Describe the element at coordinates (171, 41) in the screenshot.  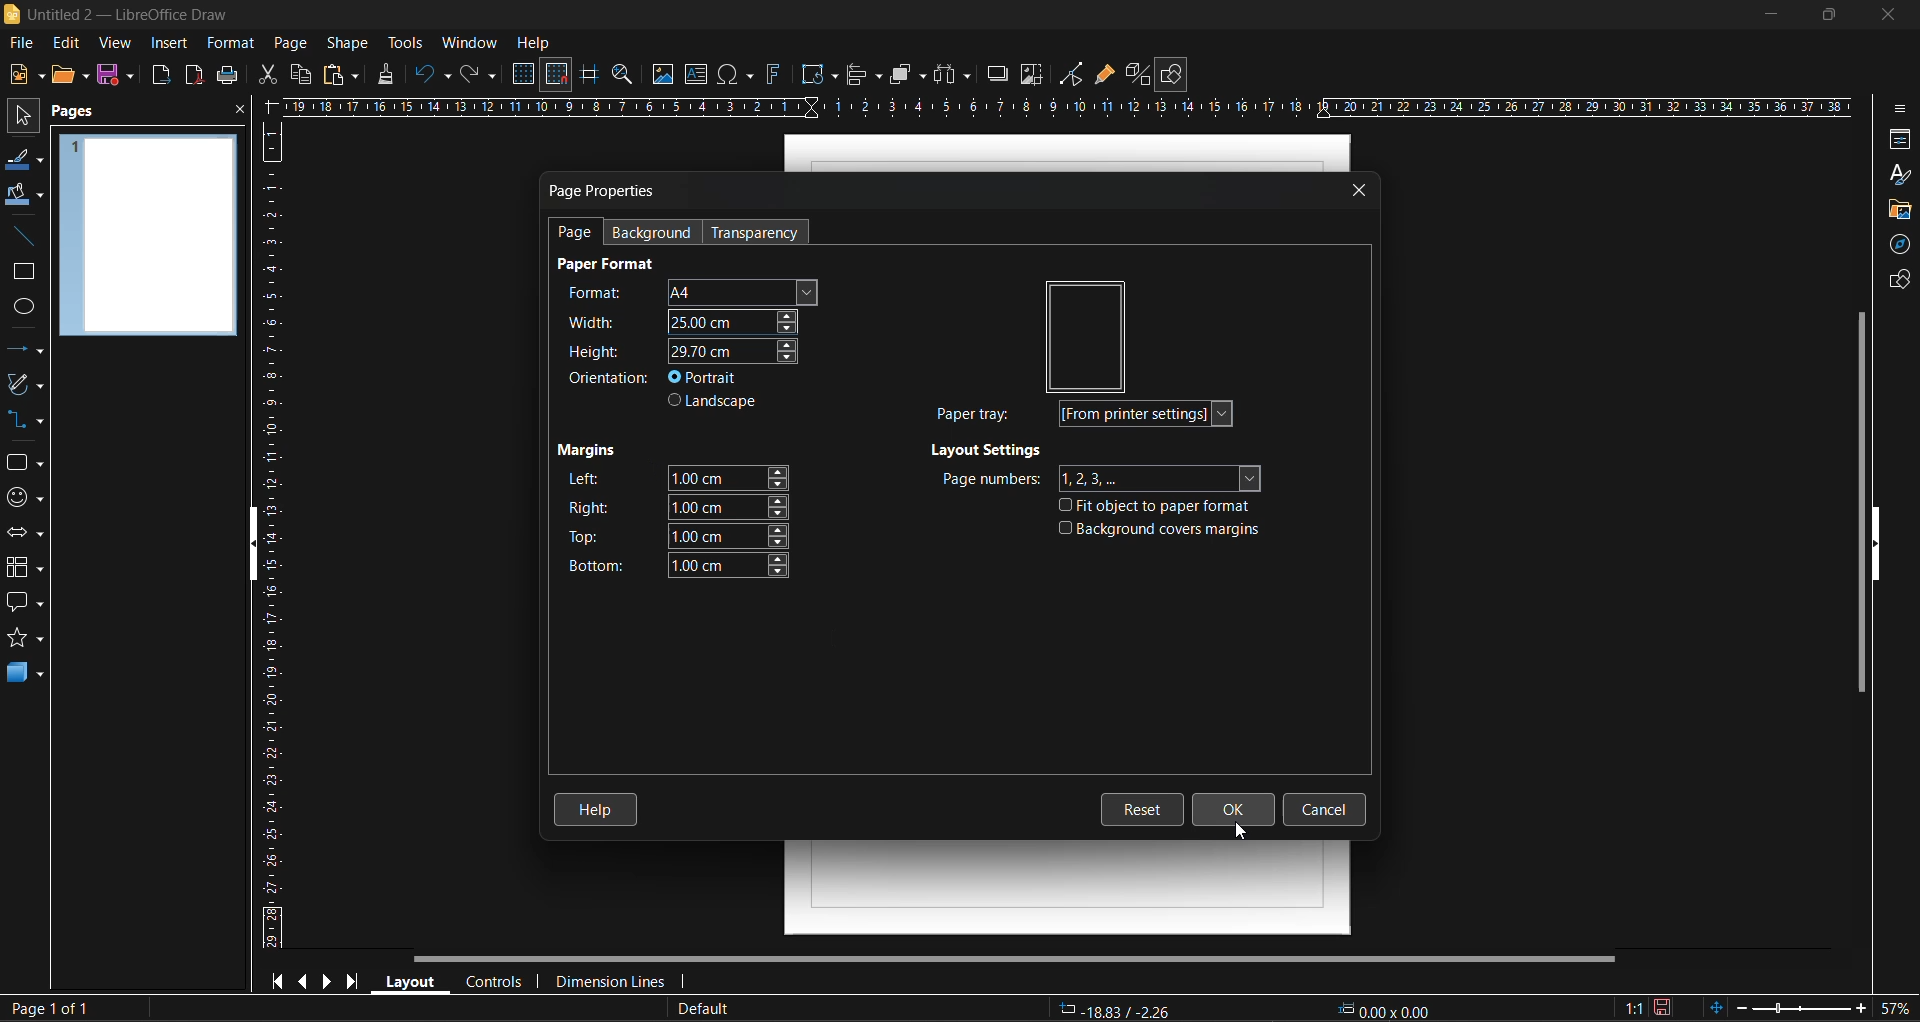
I see `insert` at that location.